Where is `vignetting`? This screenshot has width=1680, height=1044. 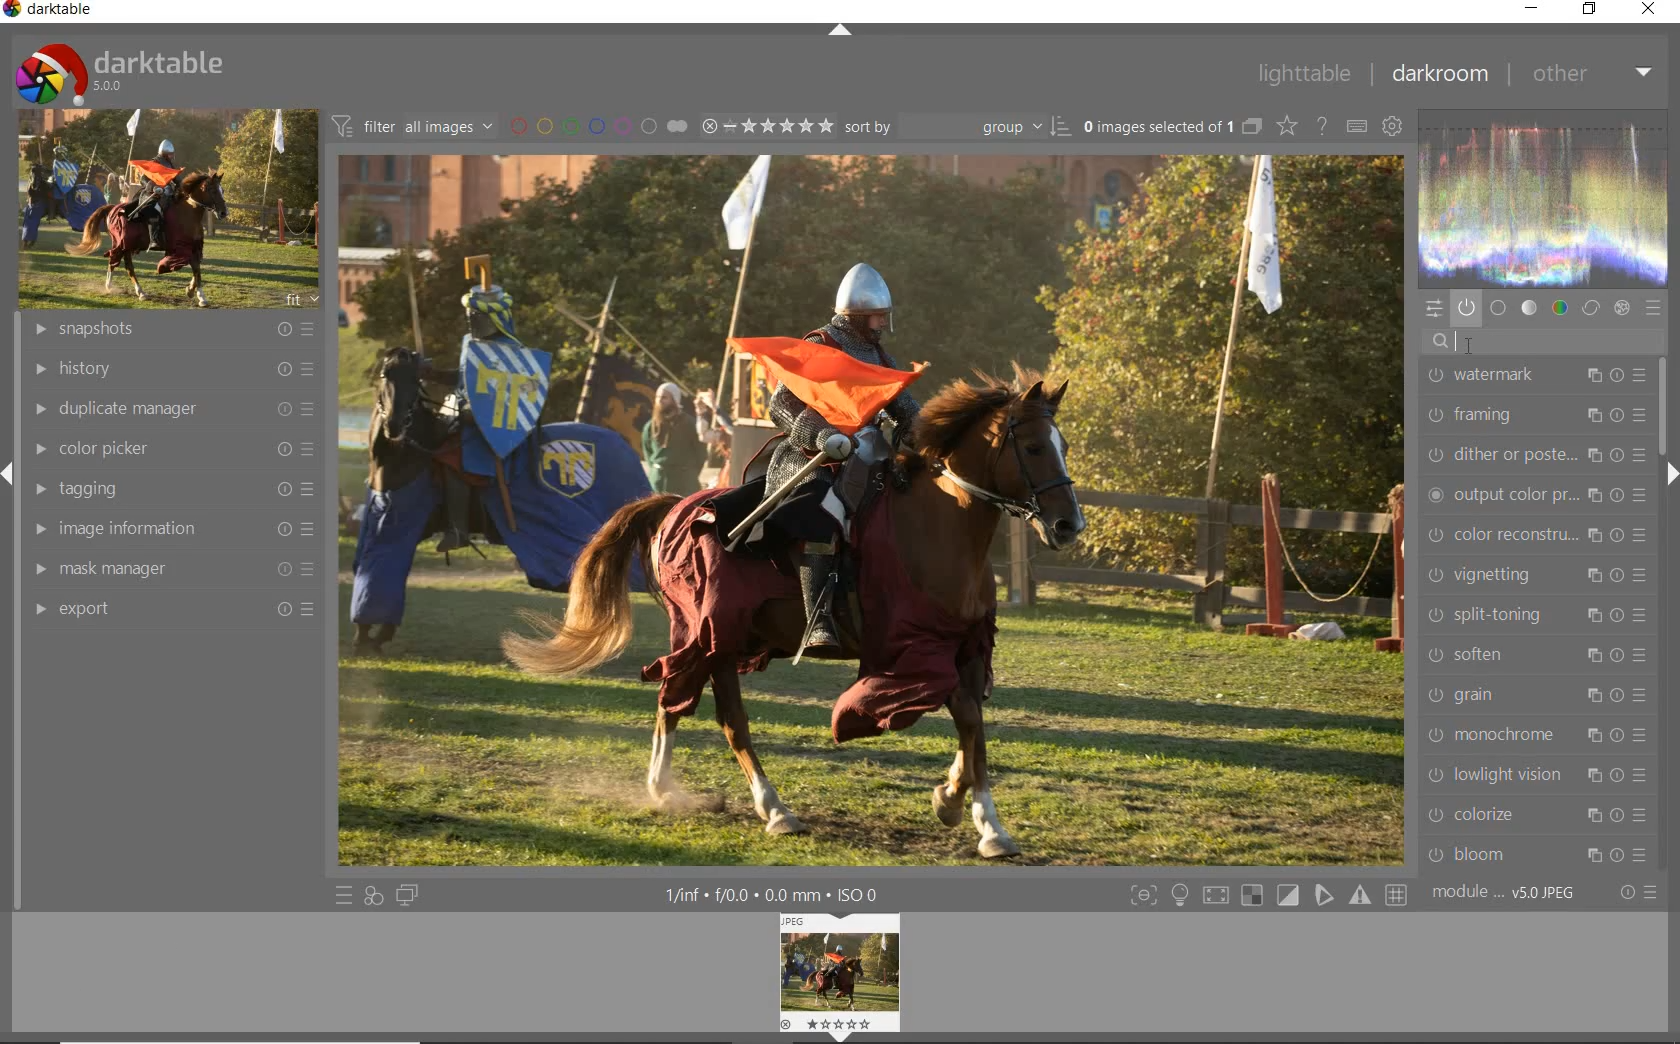 vignetting is located at coordinates (1536, 573).